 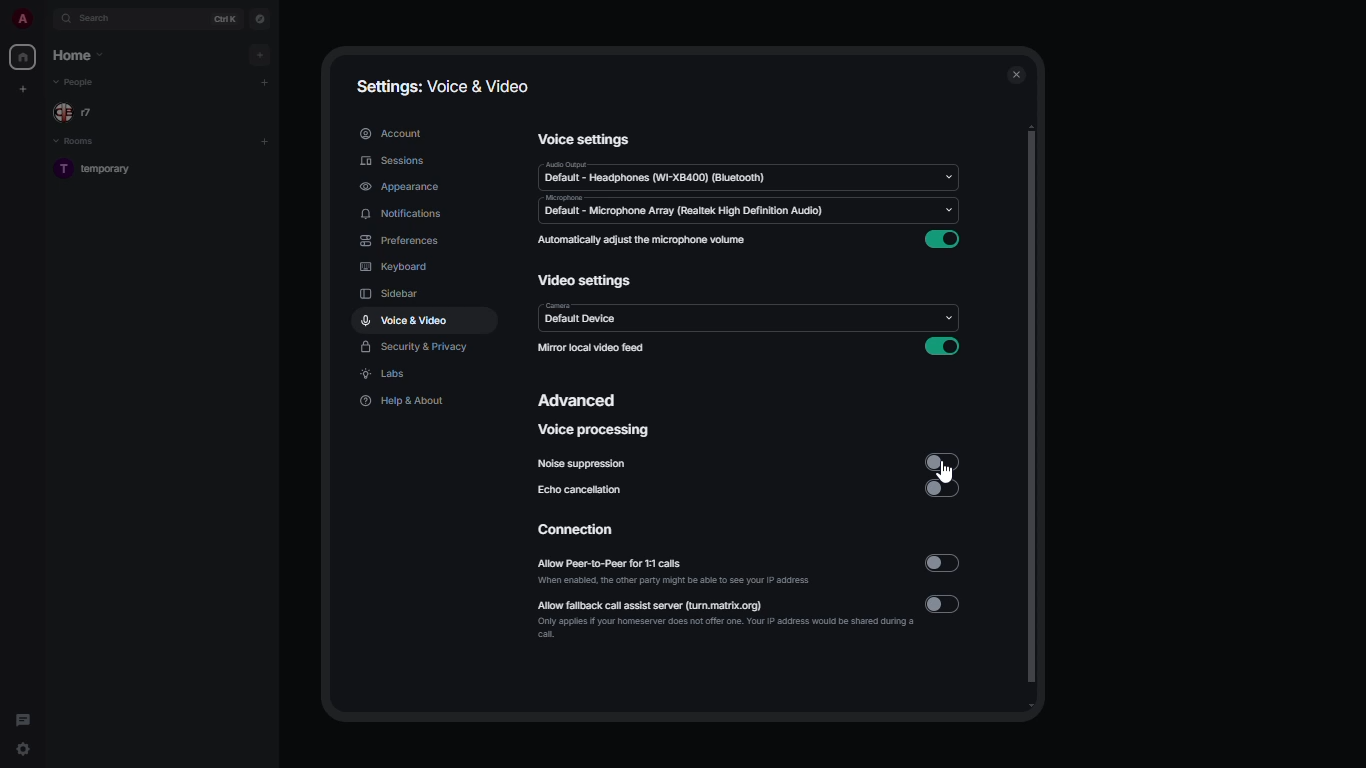 I want to click on noise suppression, so click(x=581, y=464).